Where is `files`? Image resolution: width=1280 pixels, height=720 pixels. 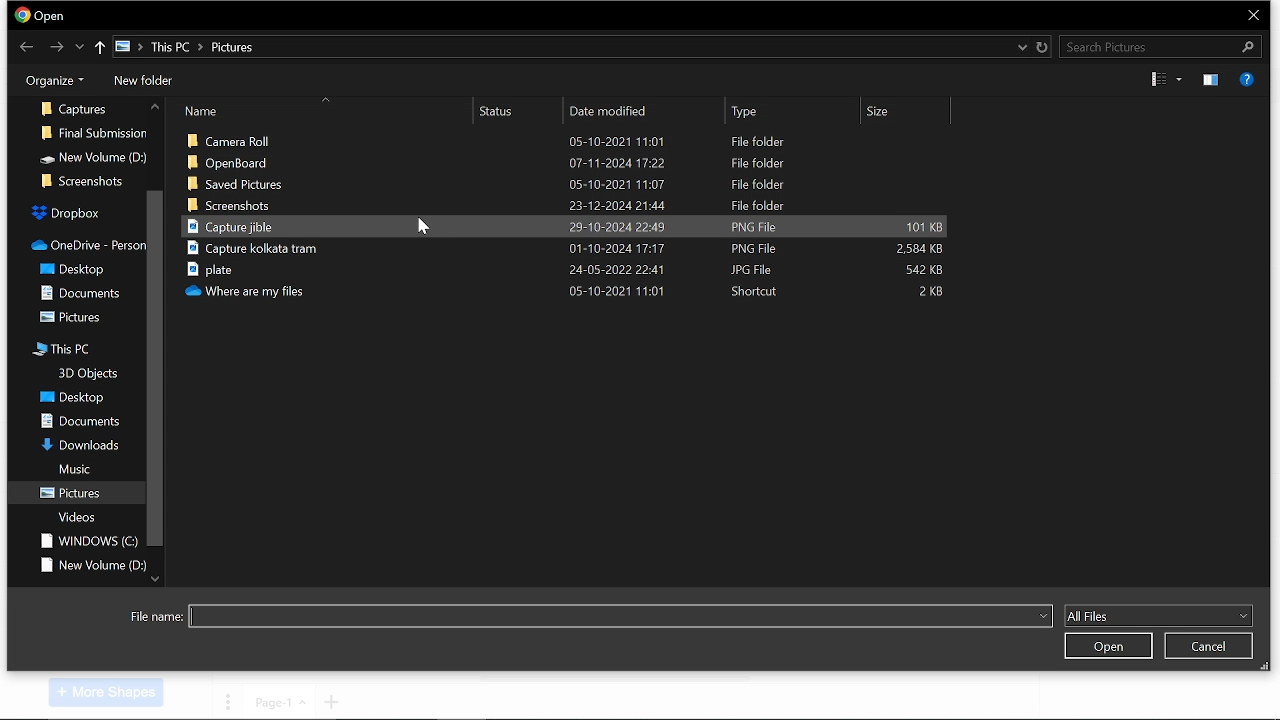 files is located at coordinates (576, 183).